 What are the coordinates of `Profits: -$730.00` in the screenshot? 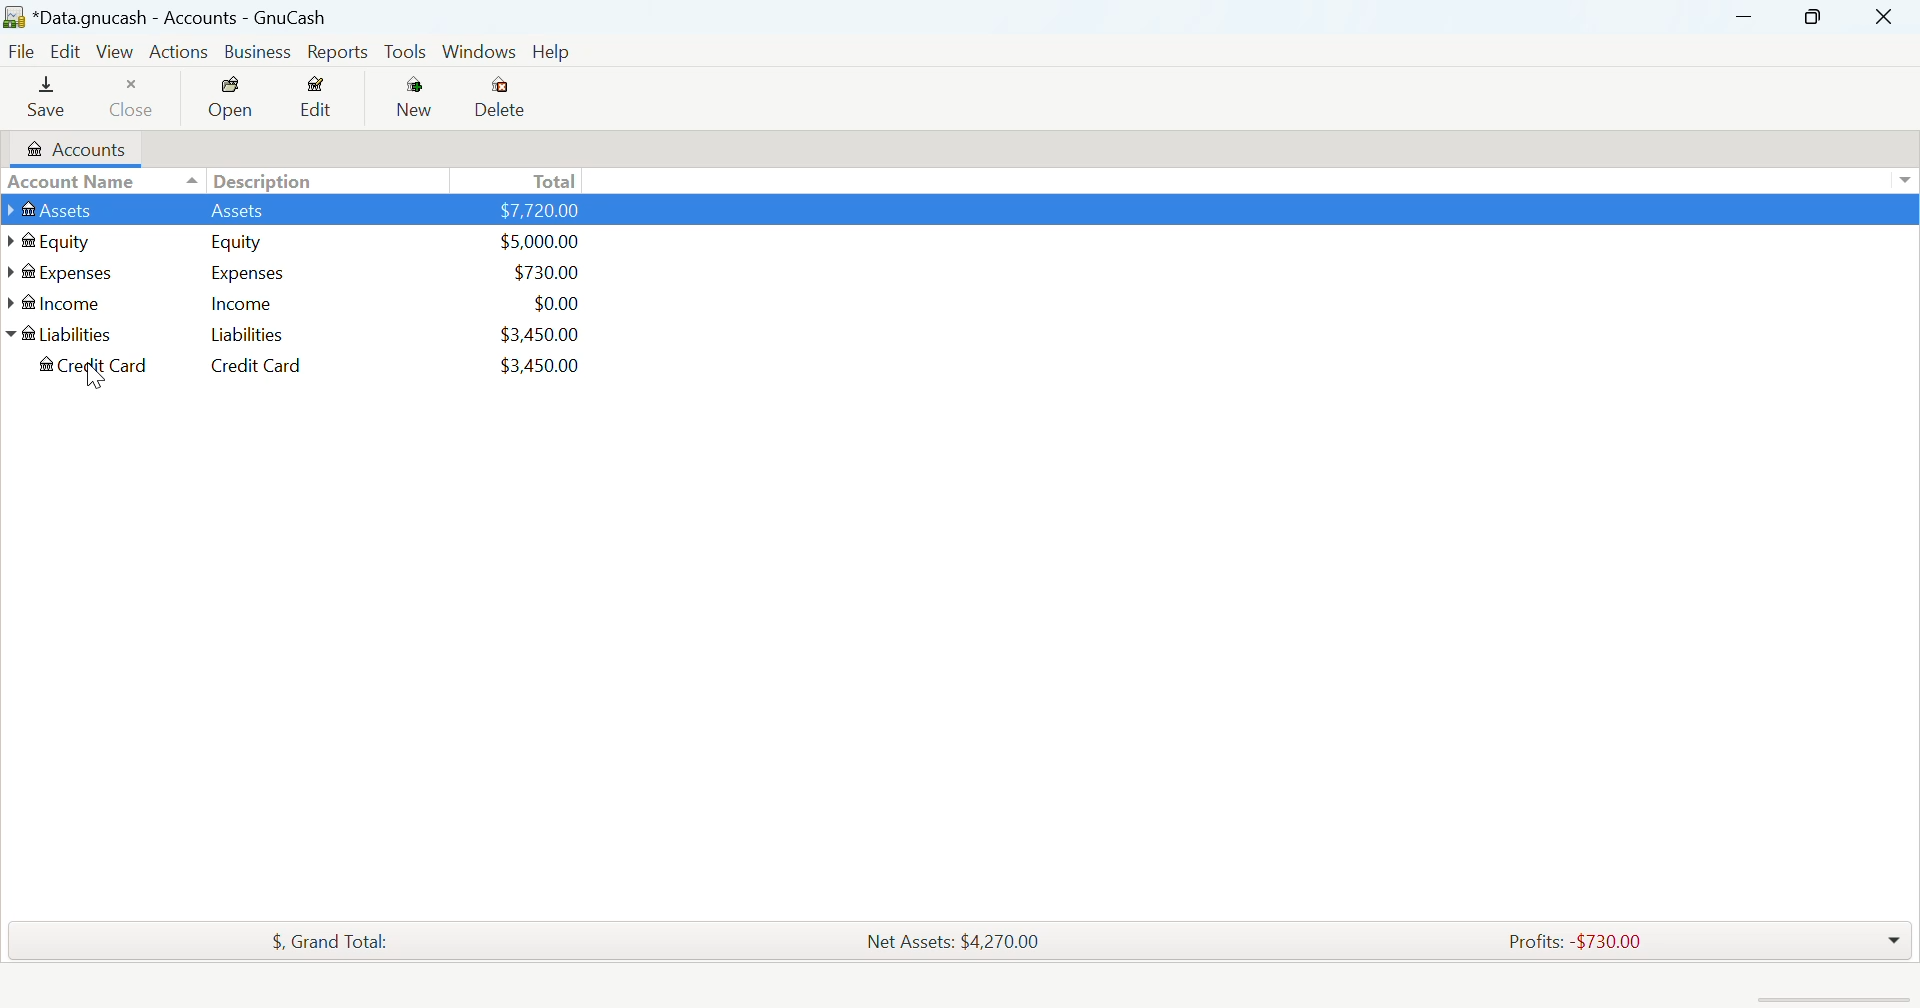 It's located at (1572, 940).